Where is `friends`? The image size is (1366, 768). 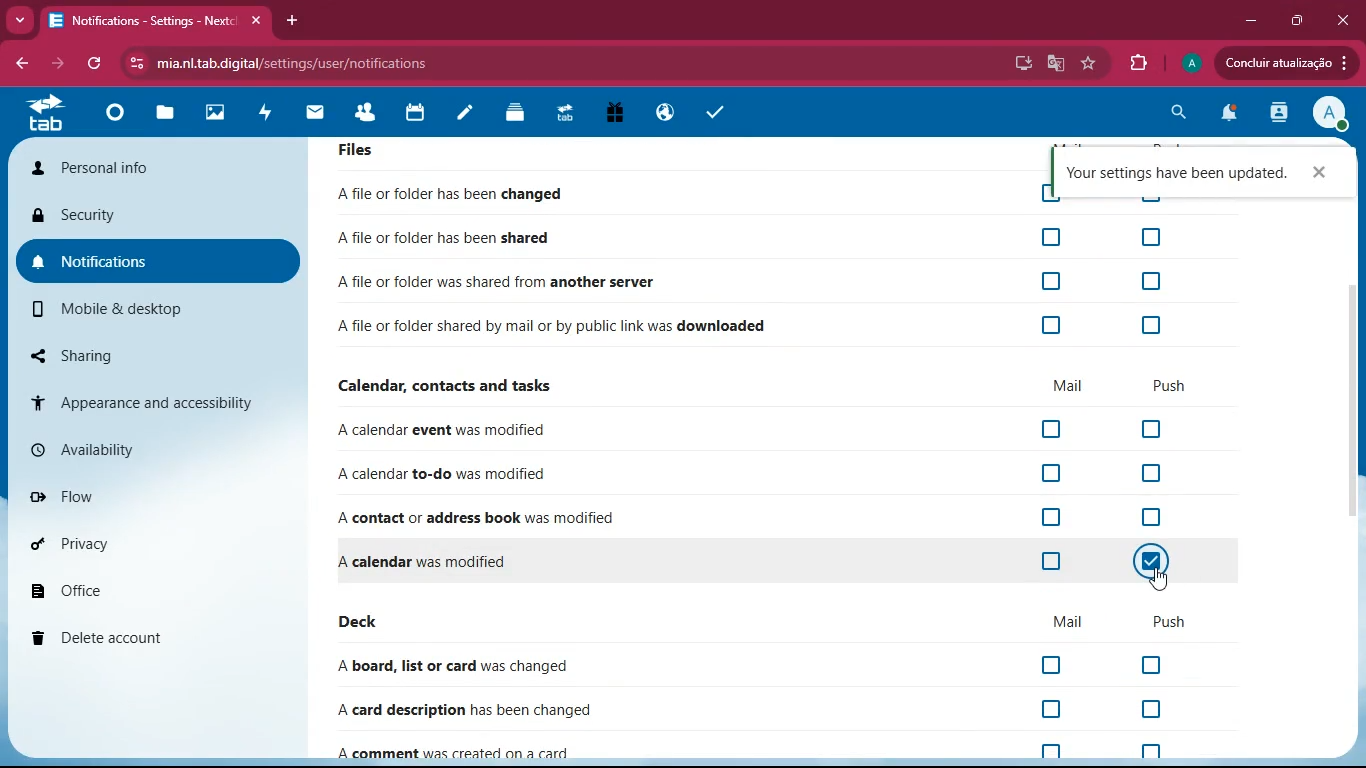
friends is located at coordinates (371, 115).